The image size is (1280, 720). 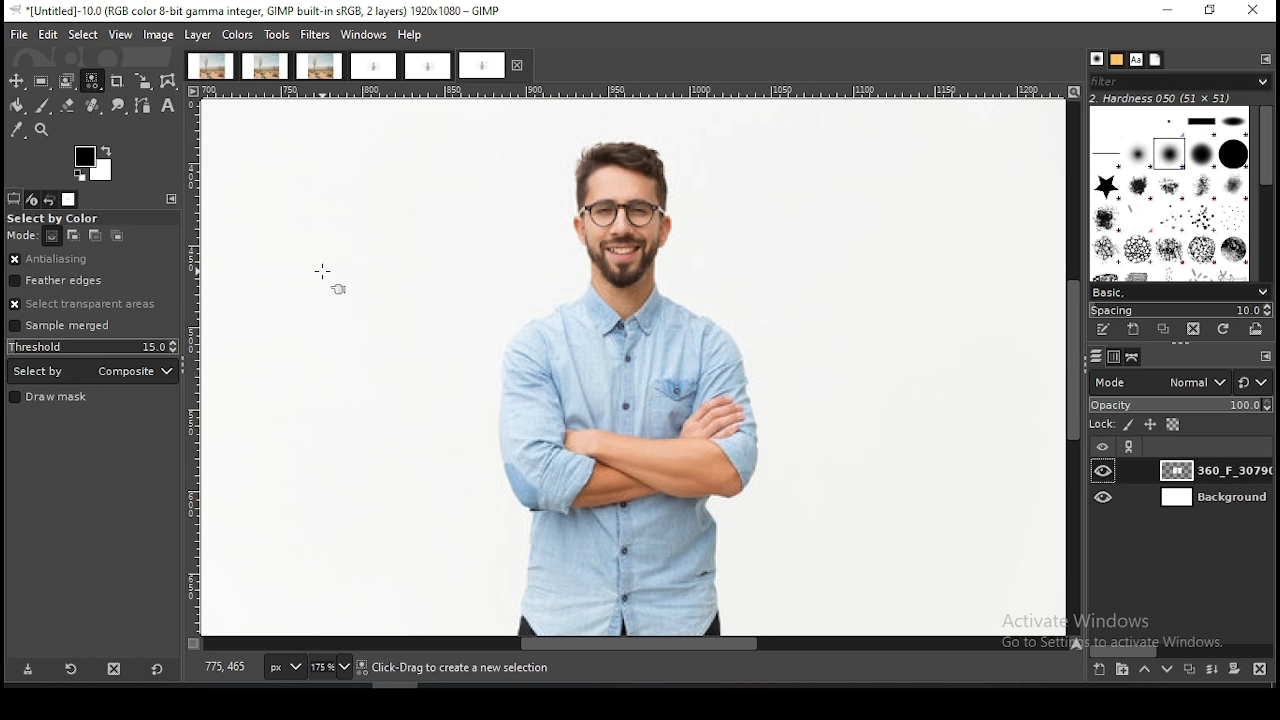 I want to click on restore tool preset, so click(x=73, y=668).